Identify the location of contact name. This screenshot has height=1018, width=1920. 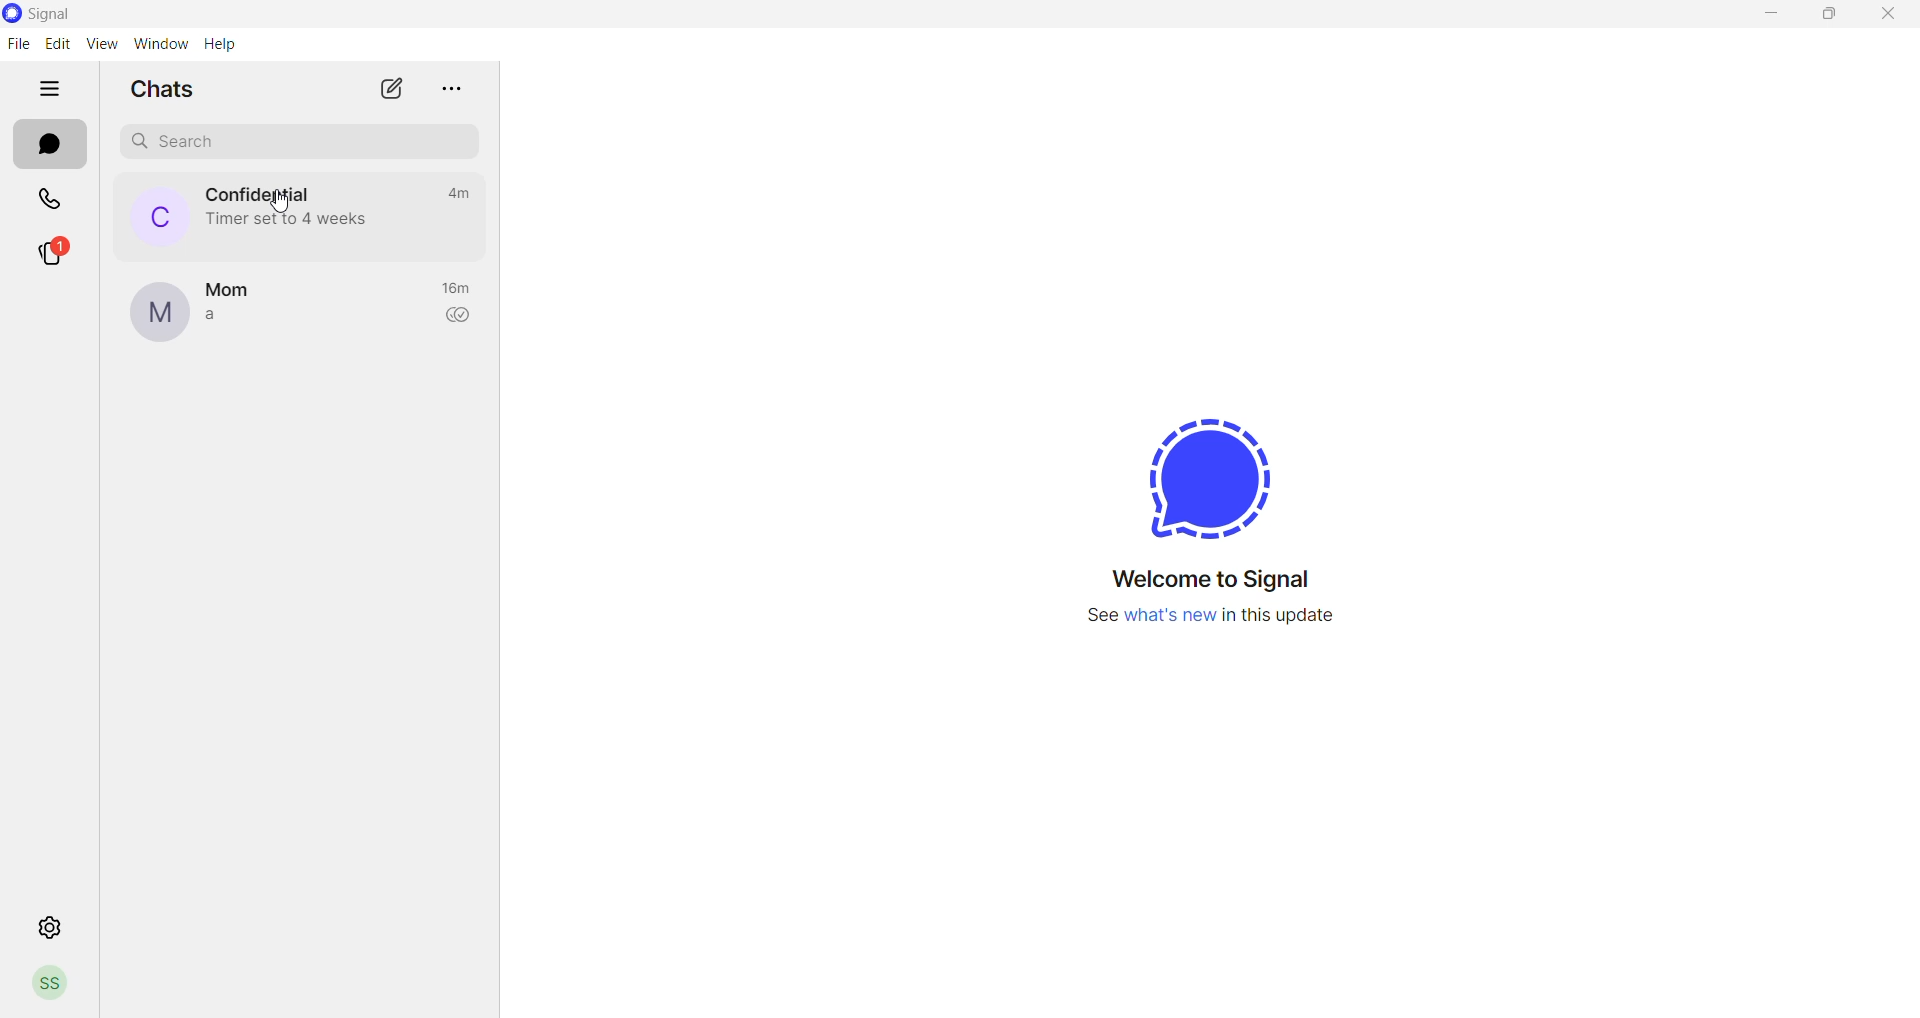
(259, 196).